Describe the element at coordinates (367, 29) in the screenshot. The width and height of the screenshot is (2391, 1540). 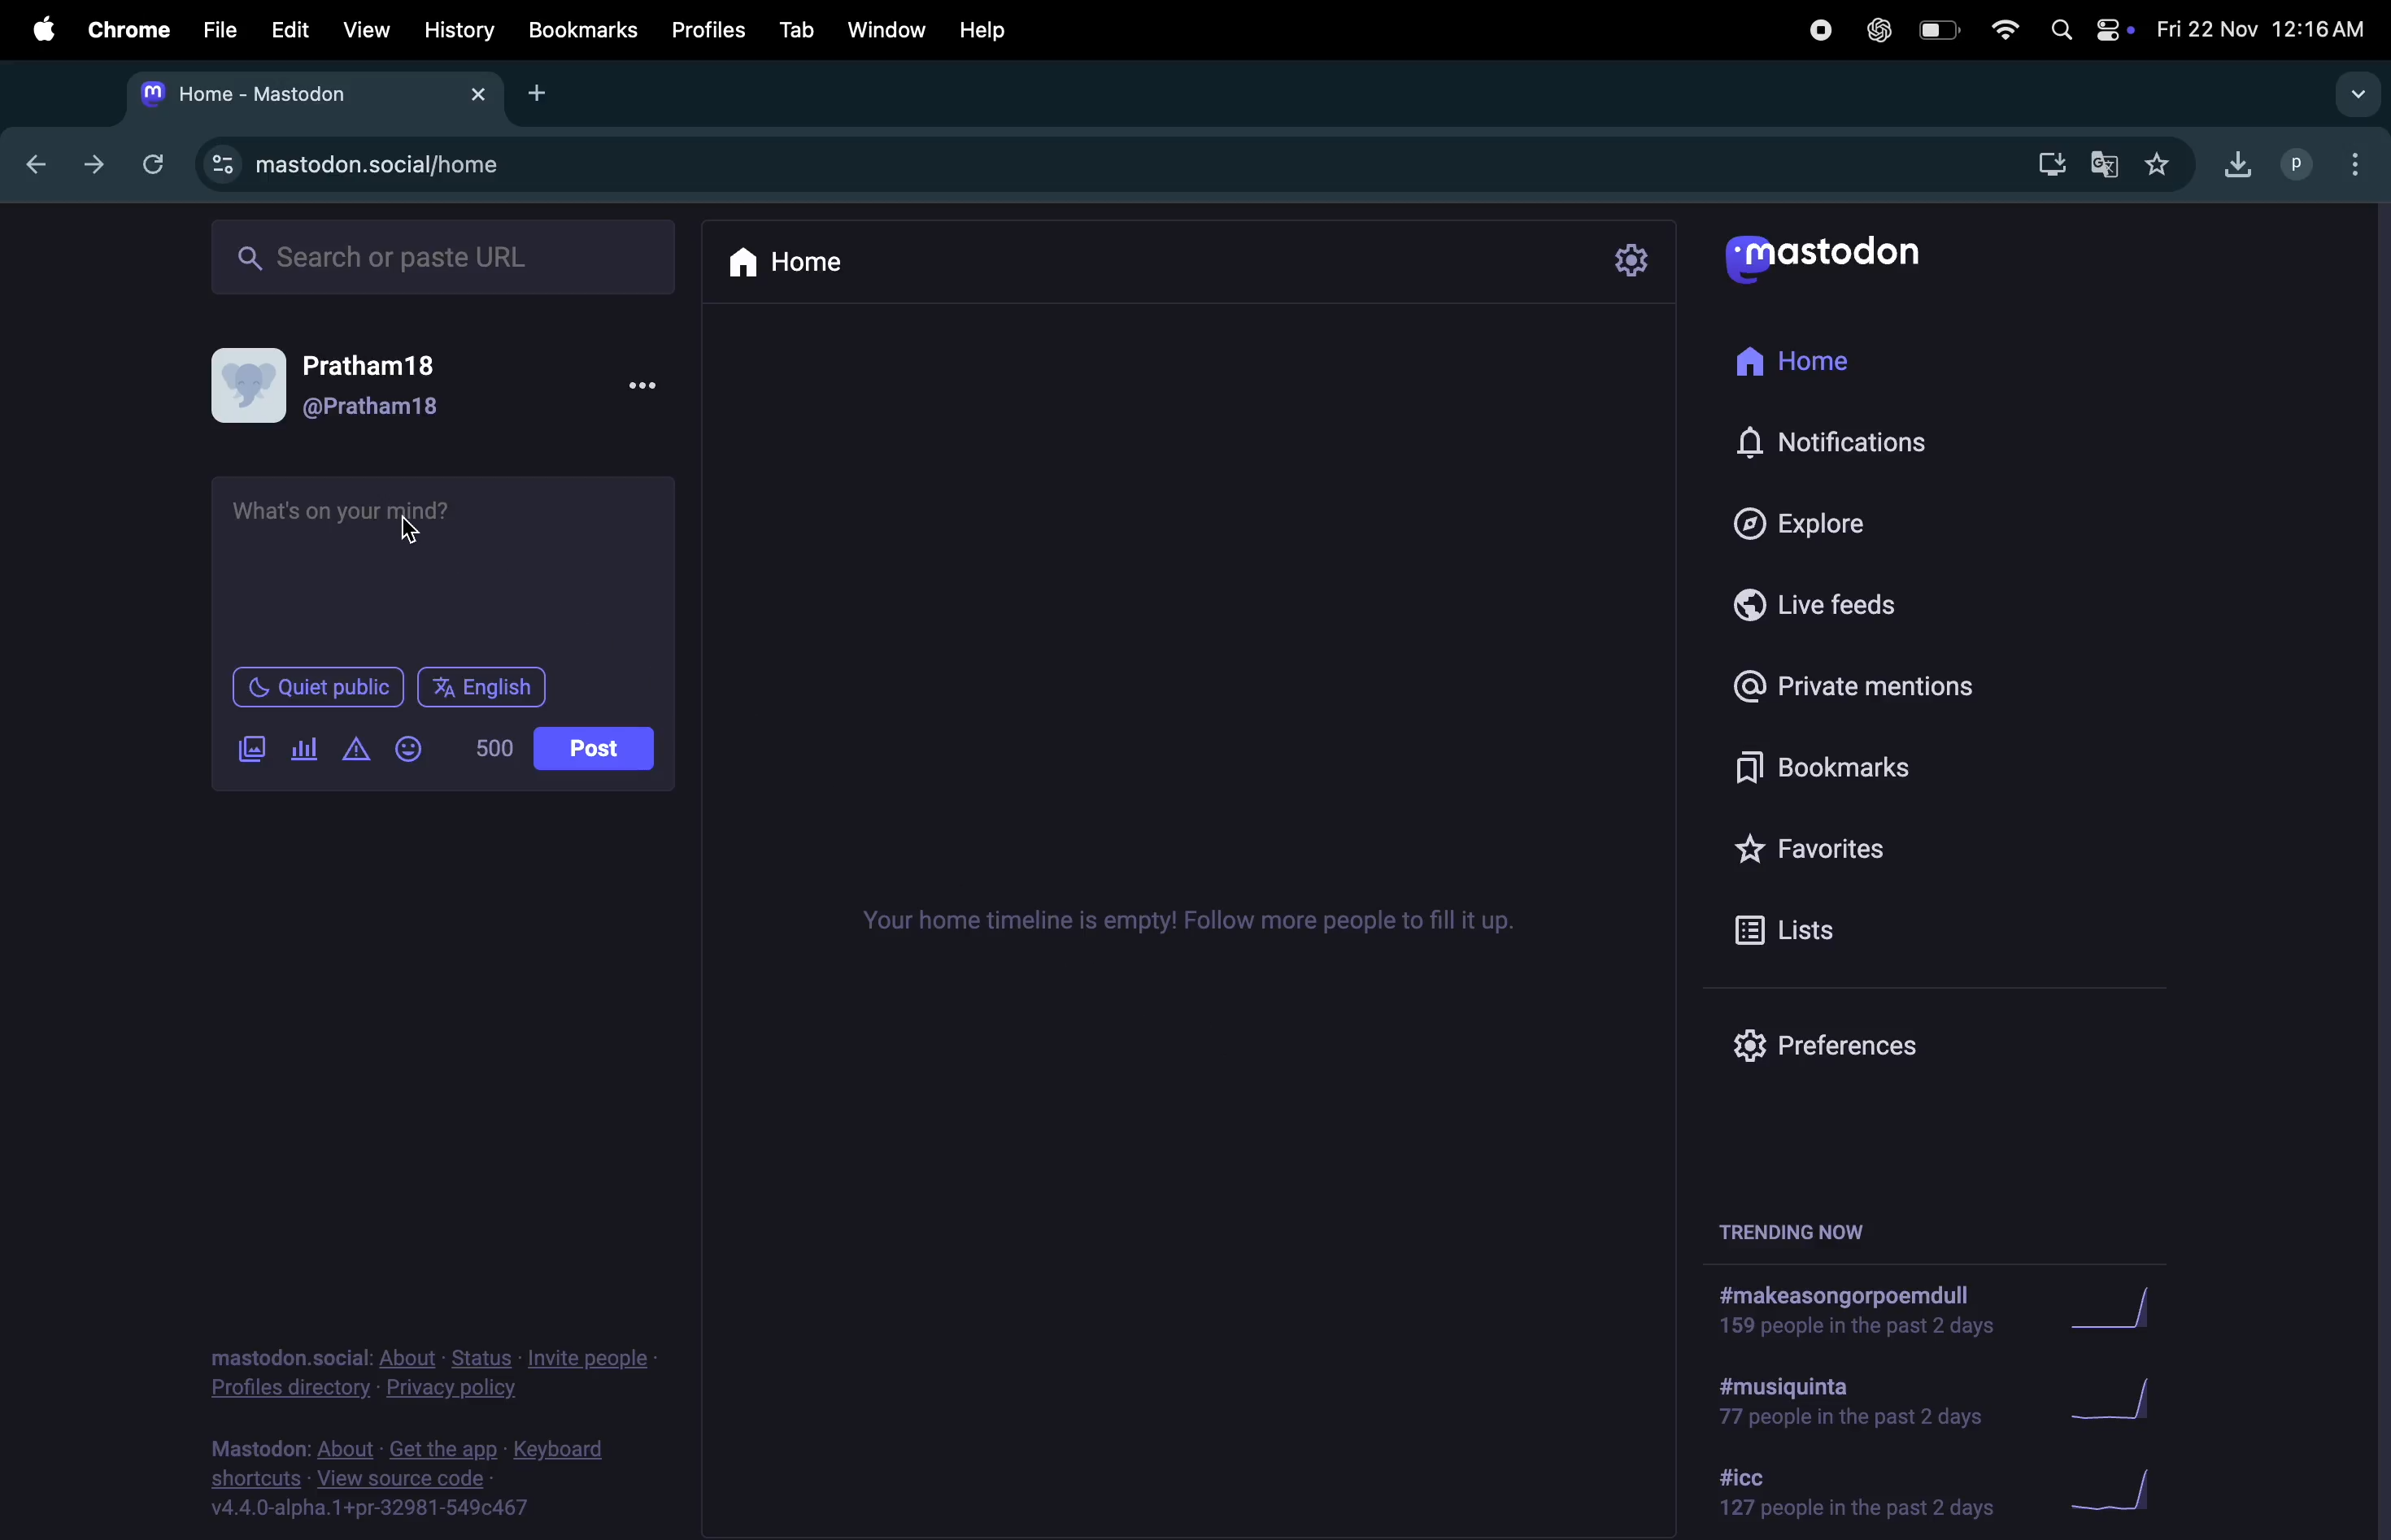
I see `view` at that location.